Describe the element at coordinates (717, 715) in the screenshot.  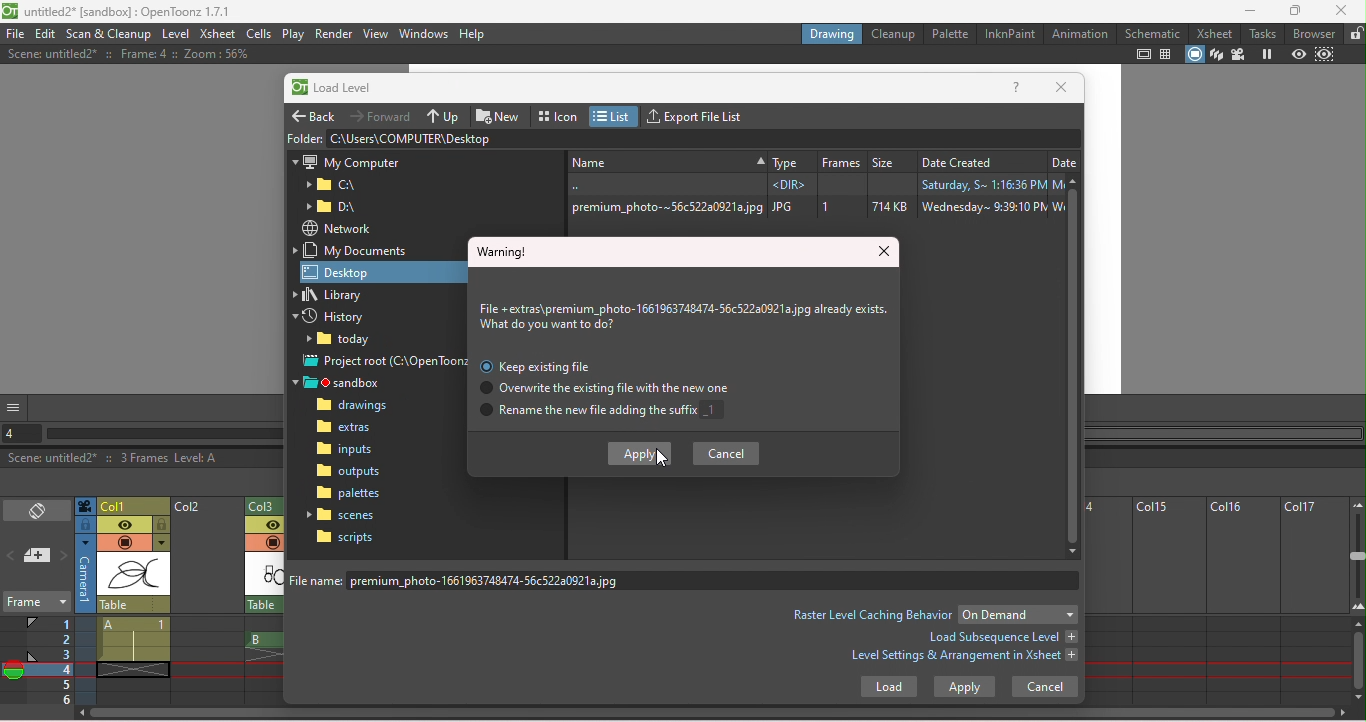
I see `Horizontal scroll bar` at that location.